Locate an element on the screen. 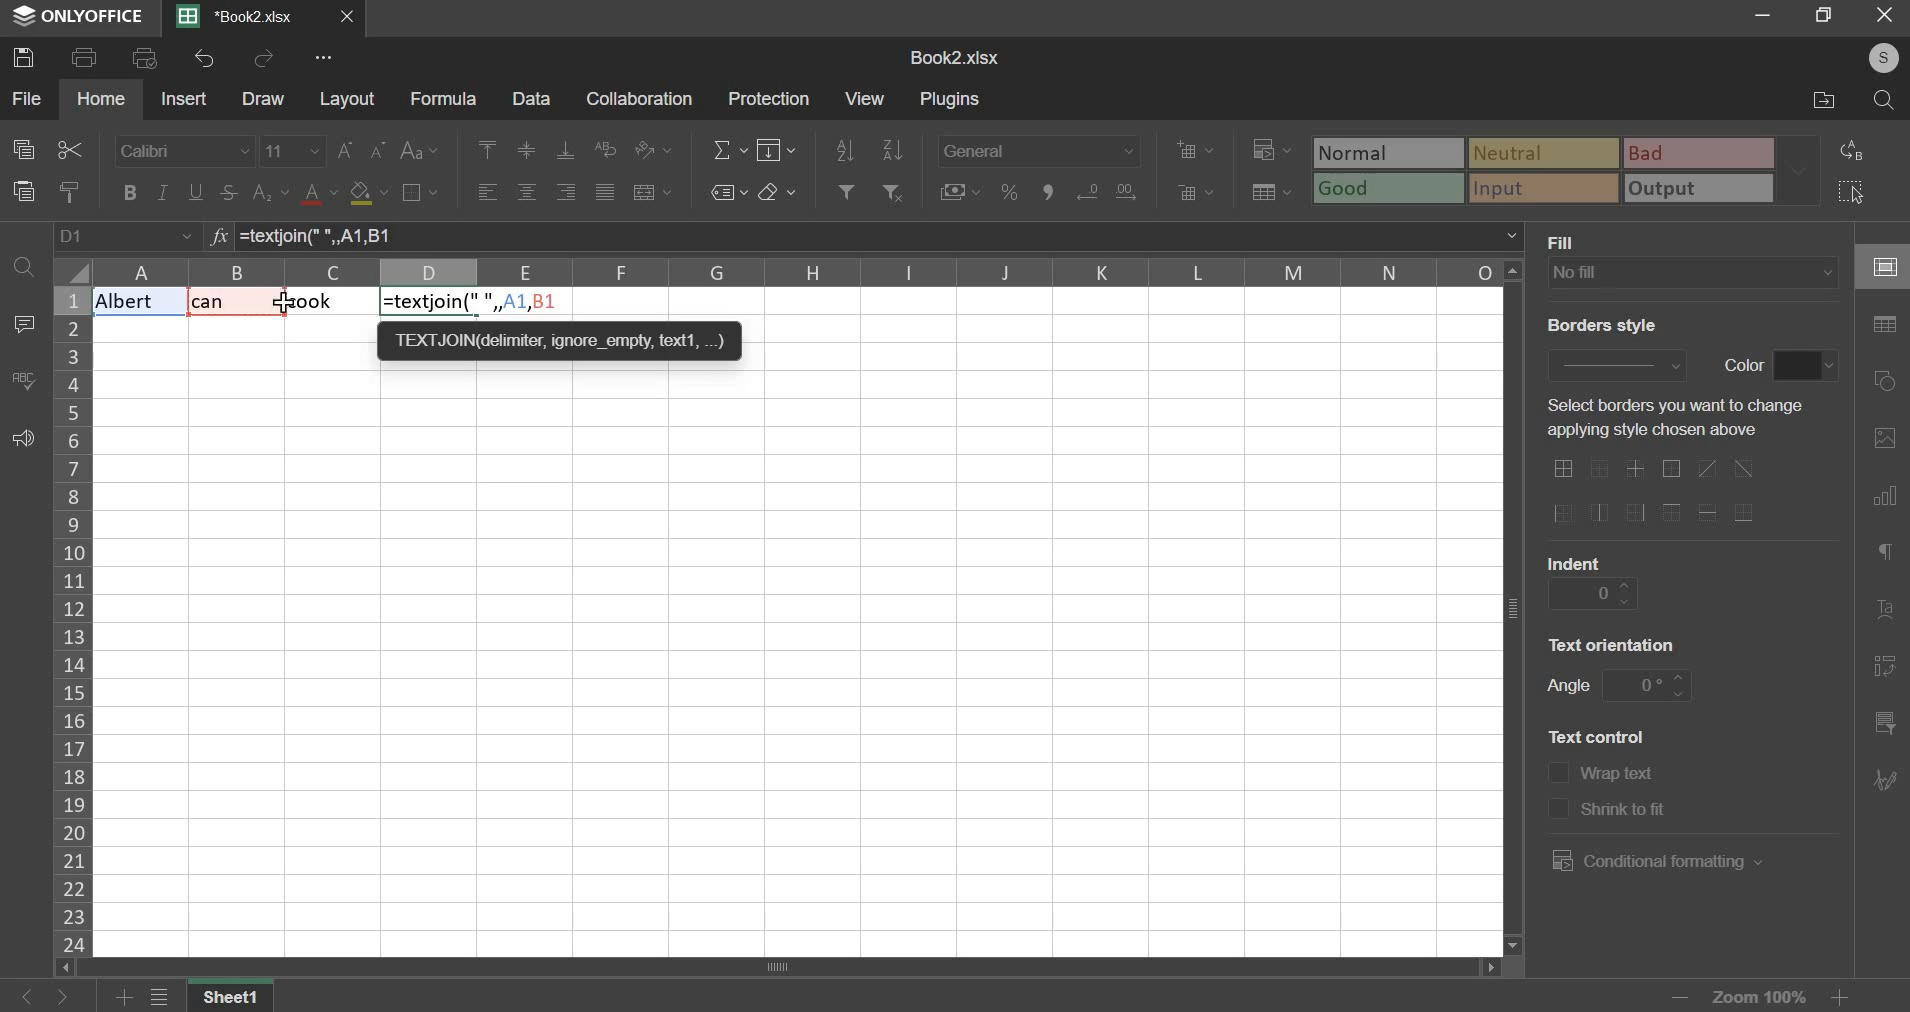 This screenshot has height=1012, width=1910. underline is located at coordinates (197, 192).